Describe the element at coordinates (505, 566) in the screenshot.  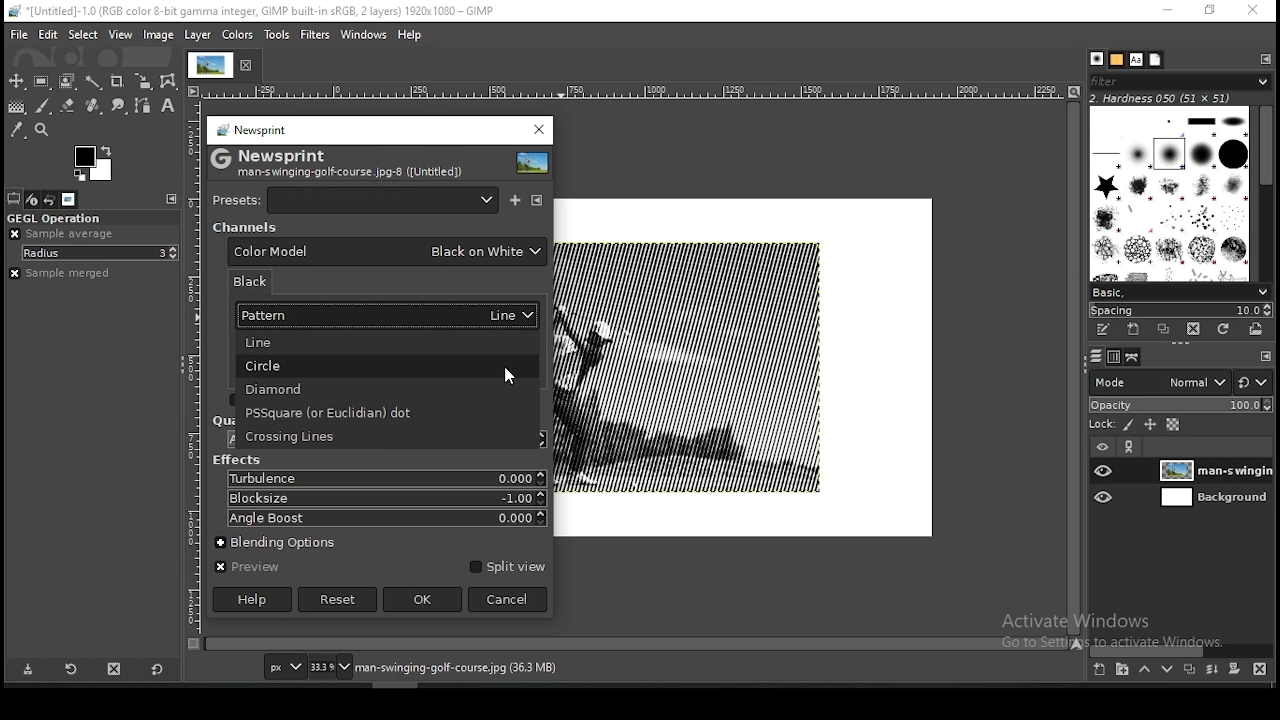
I see `split view on/off` at that location.